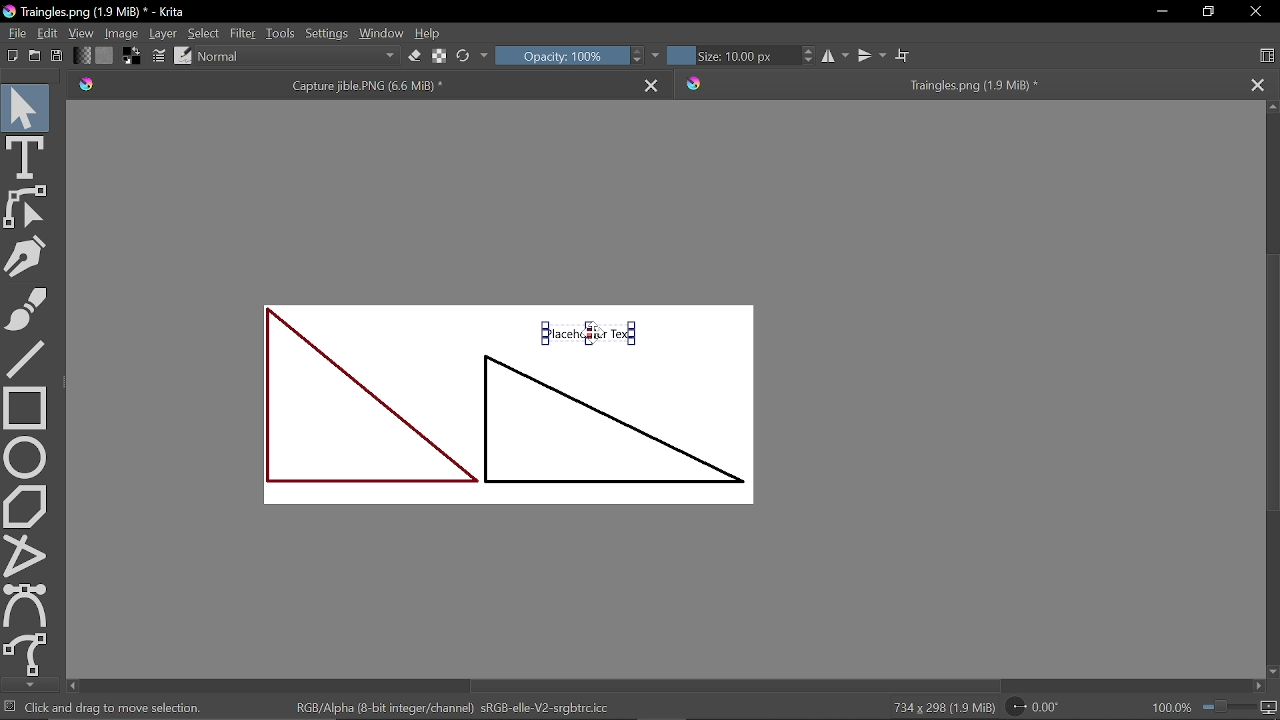 The image size is (1280, 720). What do you see at coordinates (26, 258) in the screenshot?
I see `Calligraphy` at bounding box center [26, 258].